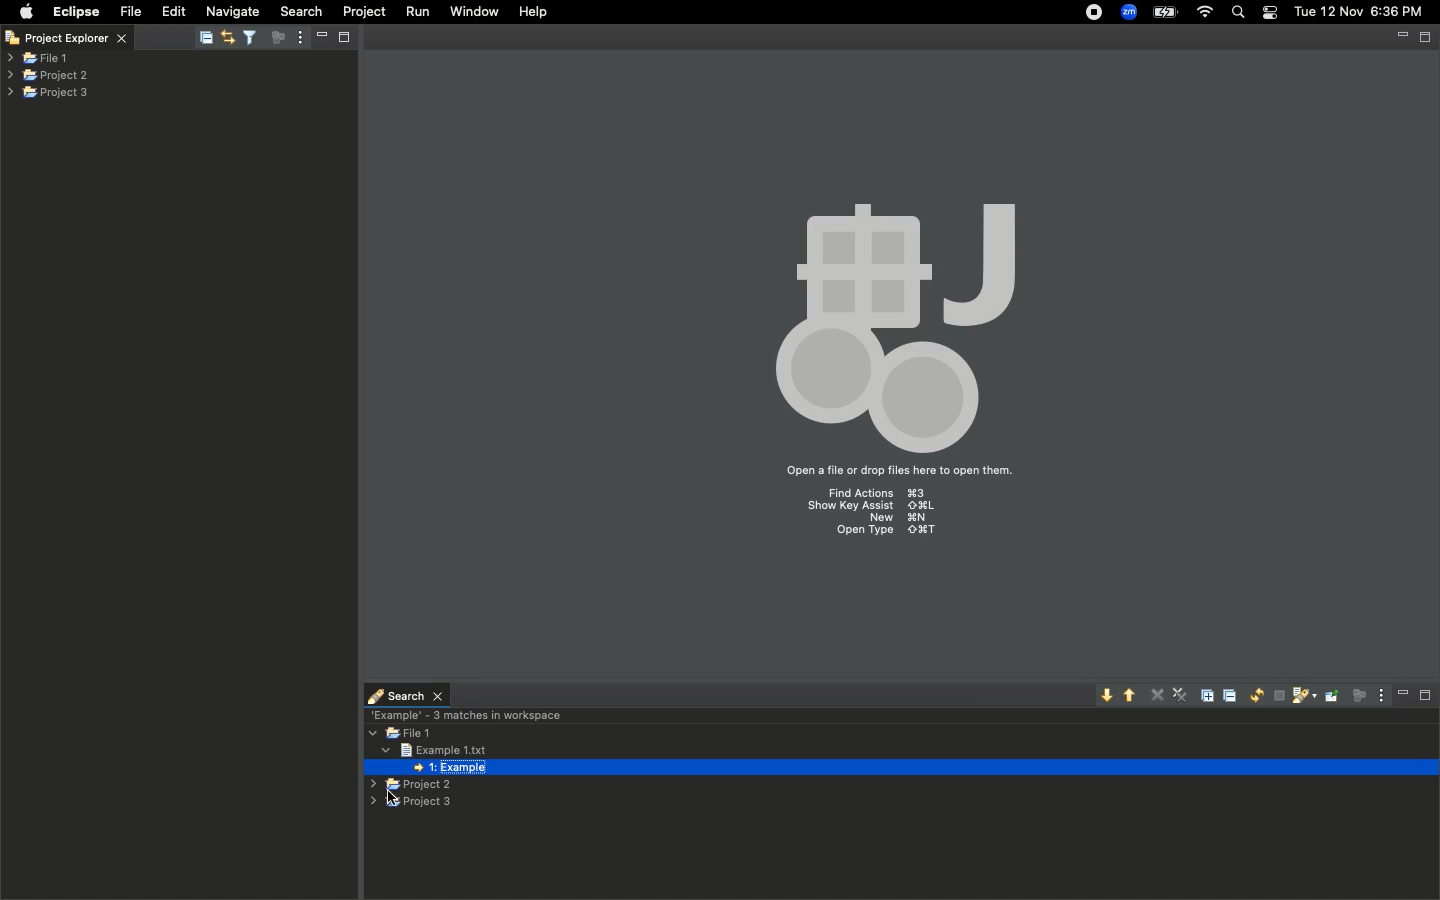 This screenshot has width=1440, height=900. I want to click on Search, so click(299, 11).